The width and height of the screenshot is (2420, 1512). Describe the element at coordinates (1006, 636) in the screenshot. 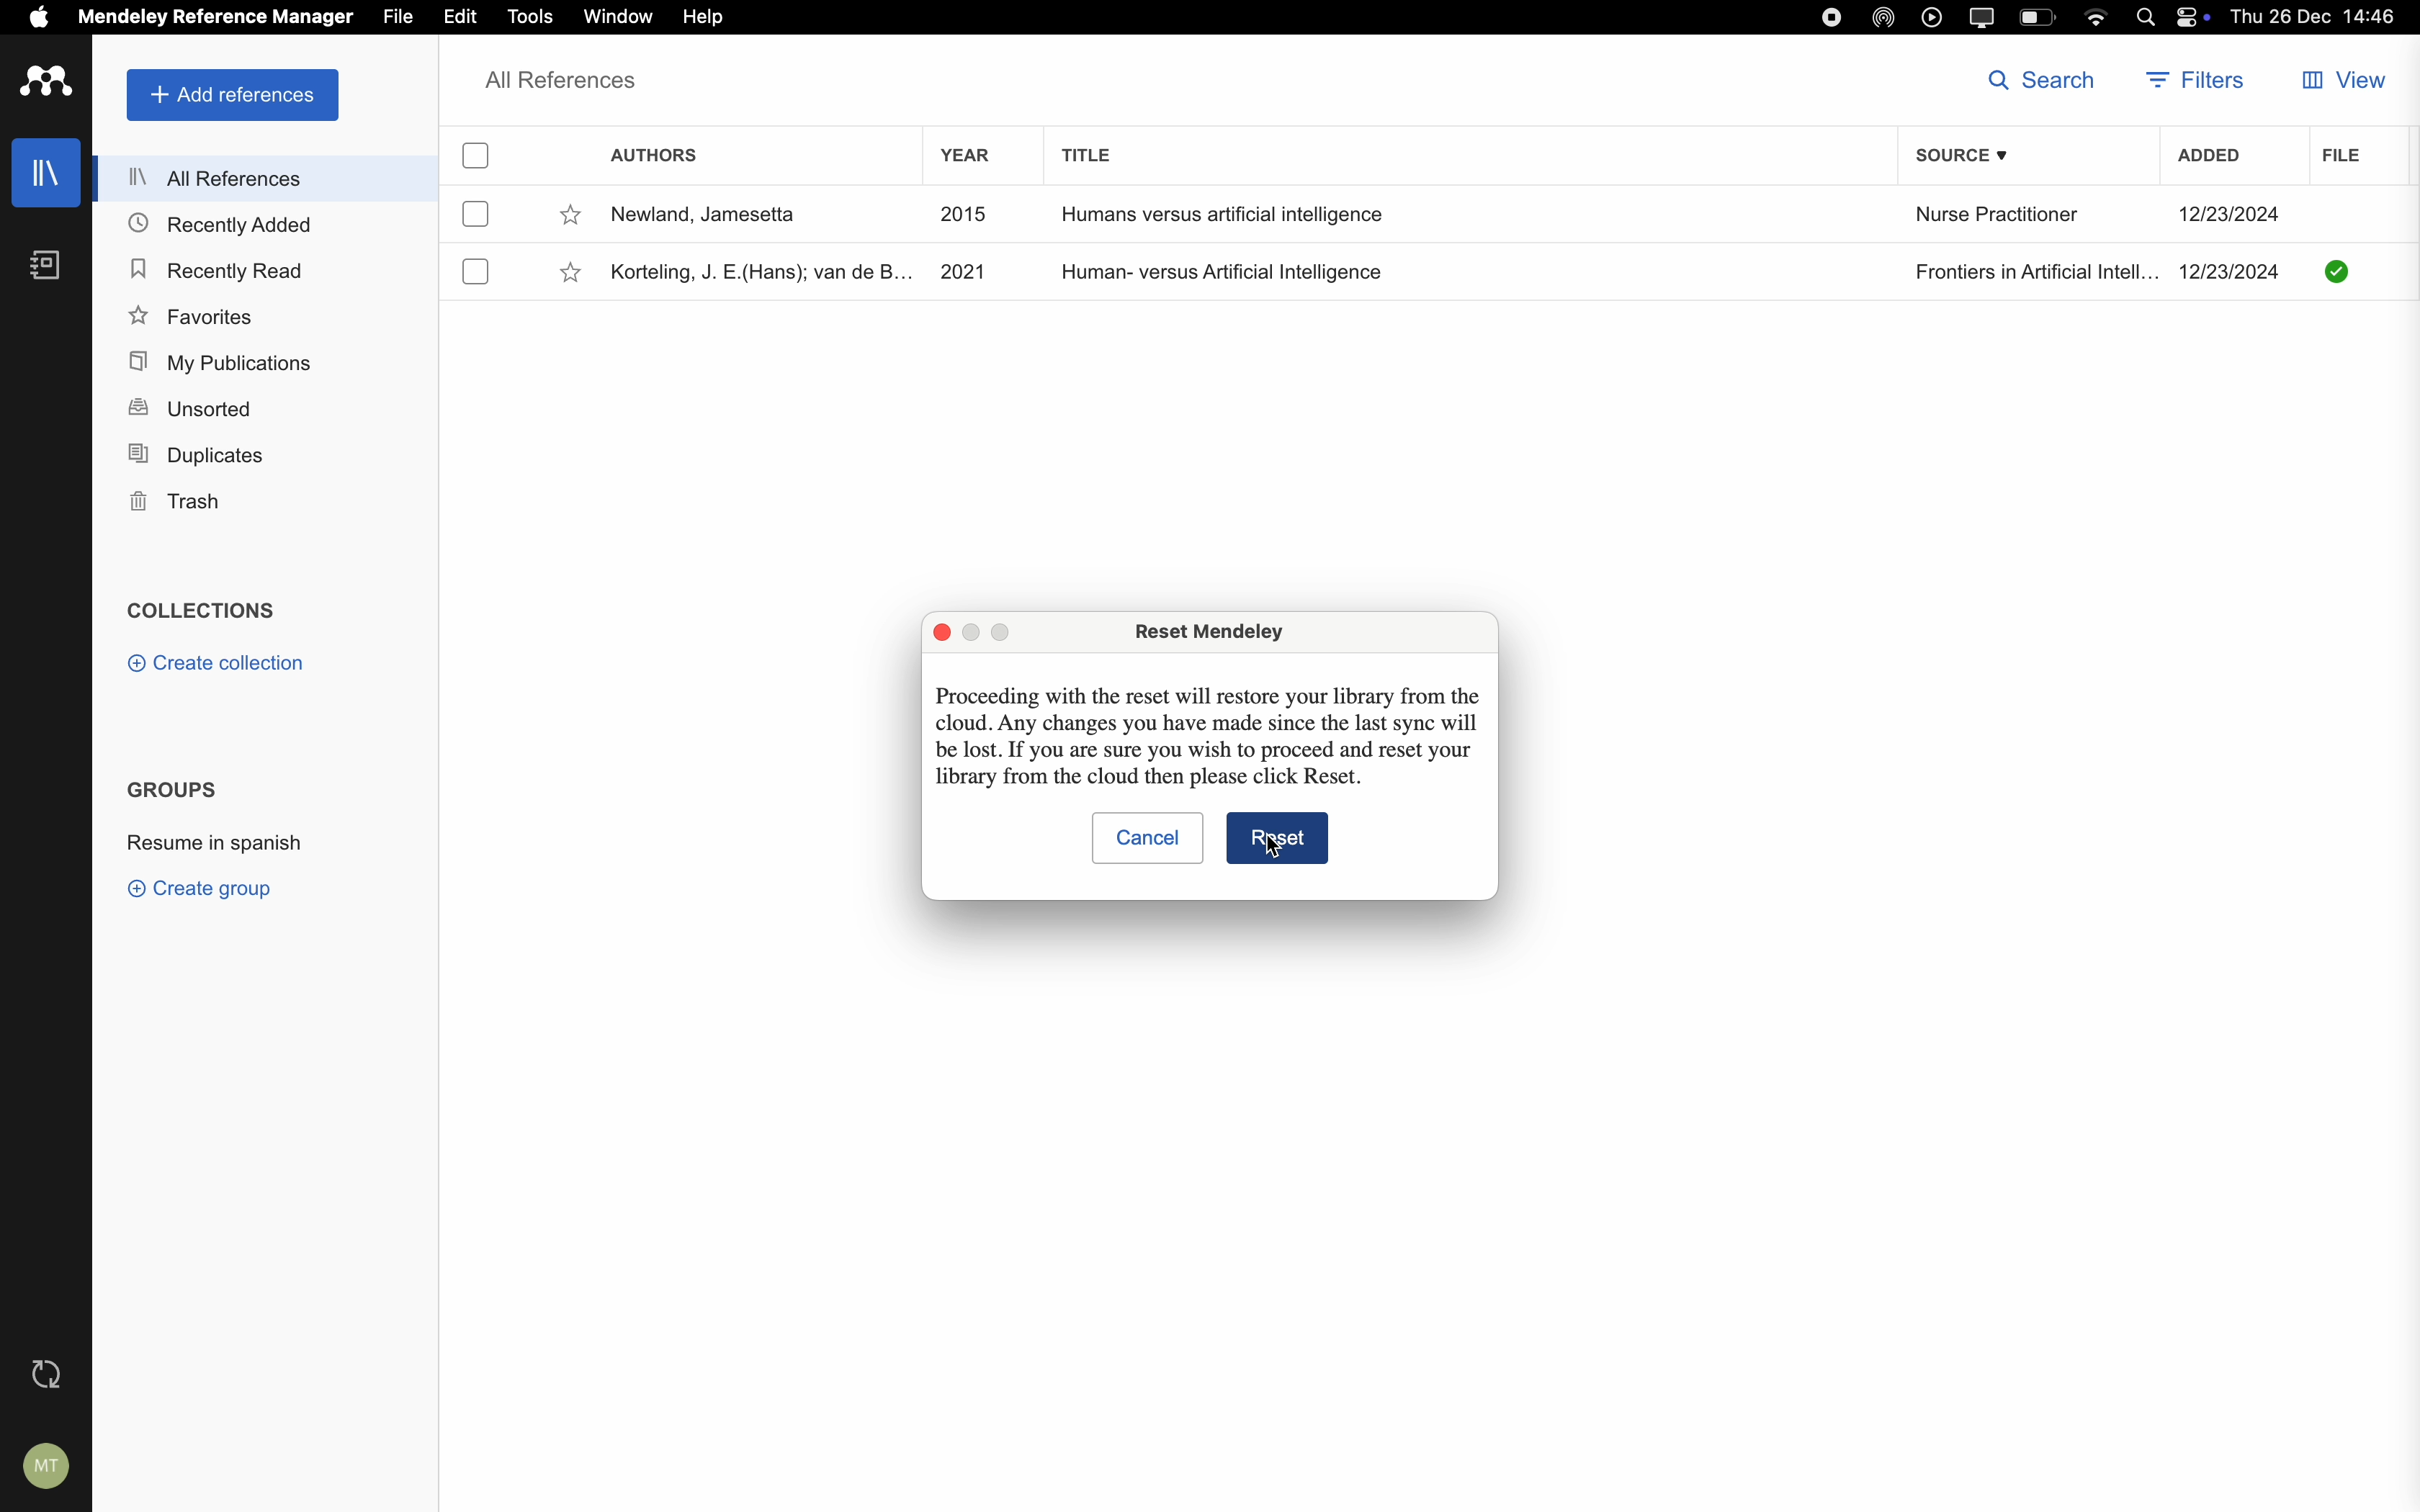

I see `disable maximize popup` at that location.